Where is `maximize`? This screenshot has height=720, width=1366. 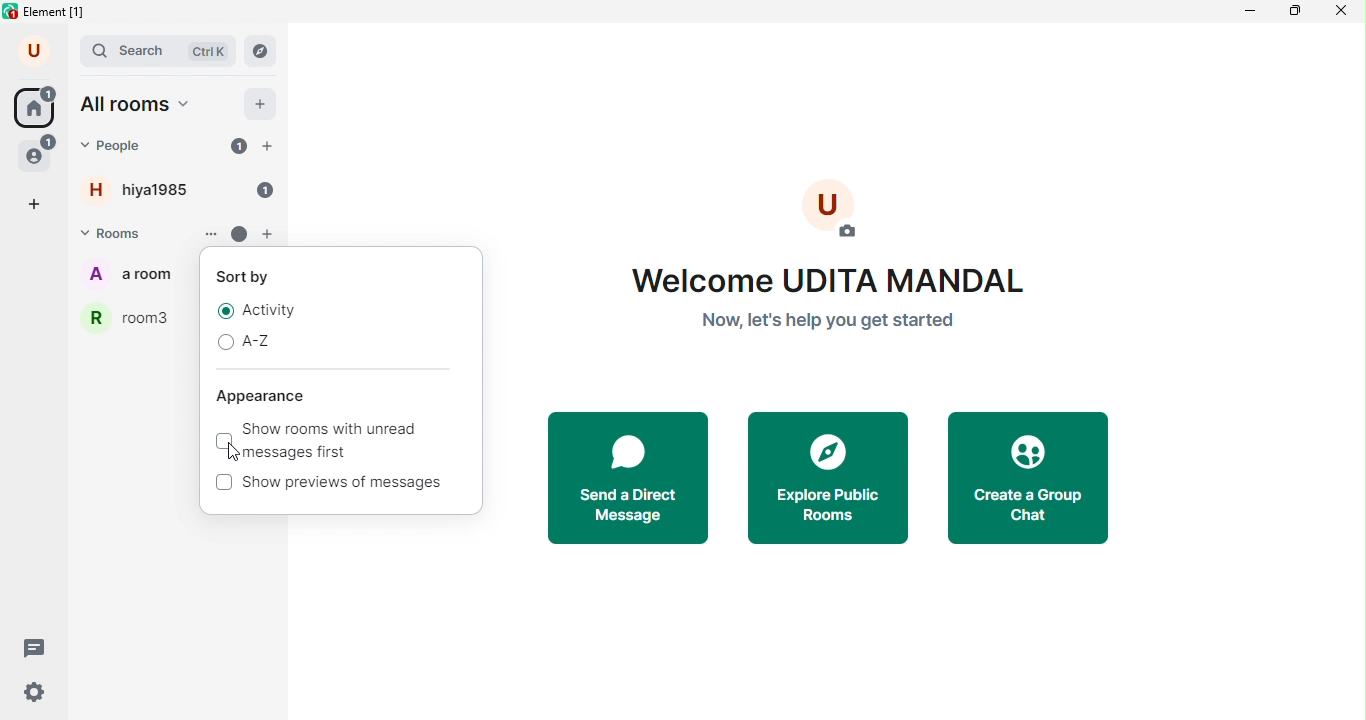 maximize is located at coordinates (1296, 14).